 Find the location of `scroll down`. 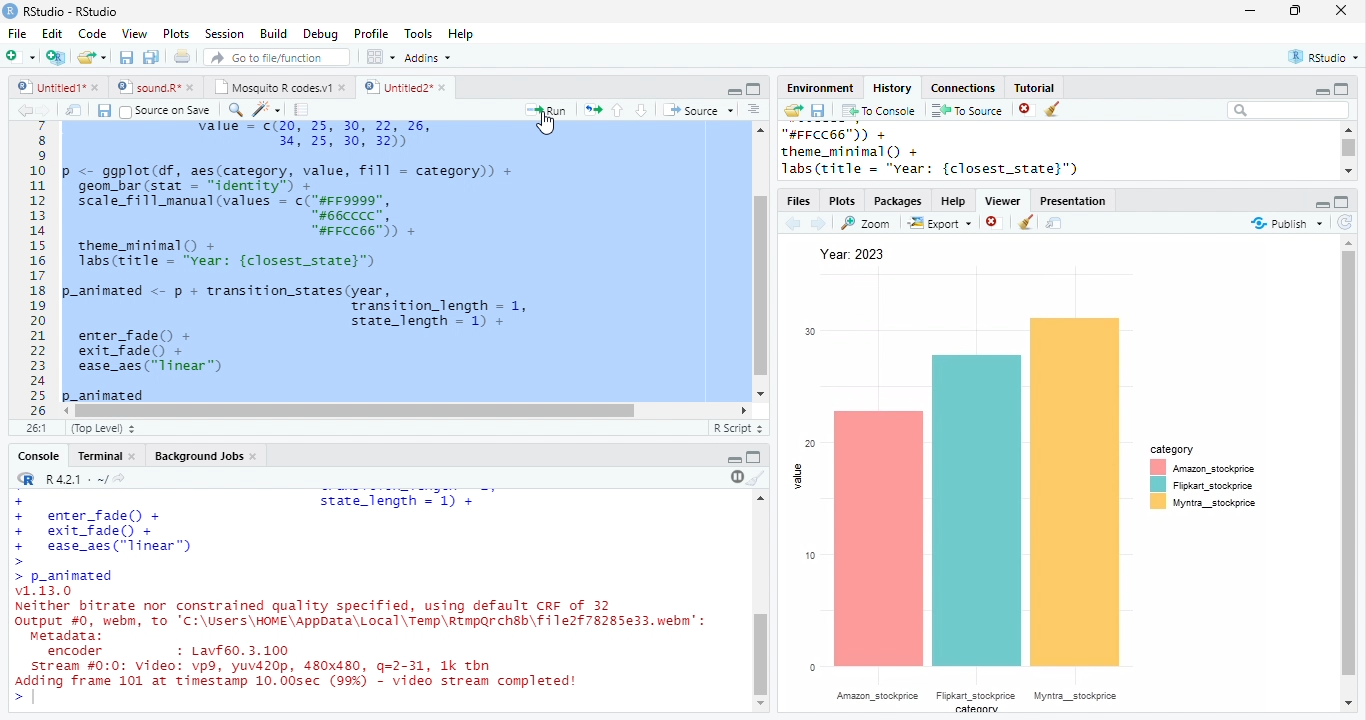

scroll down is located at coordinates (761, 393).